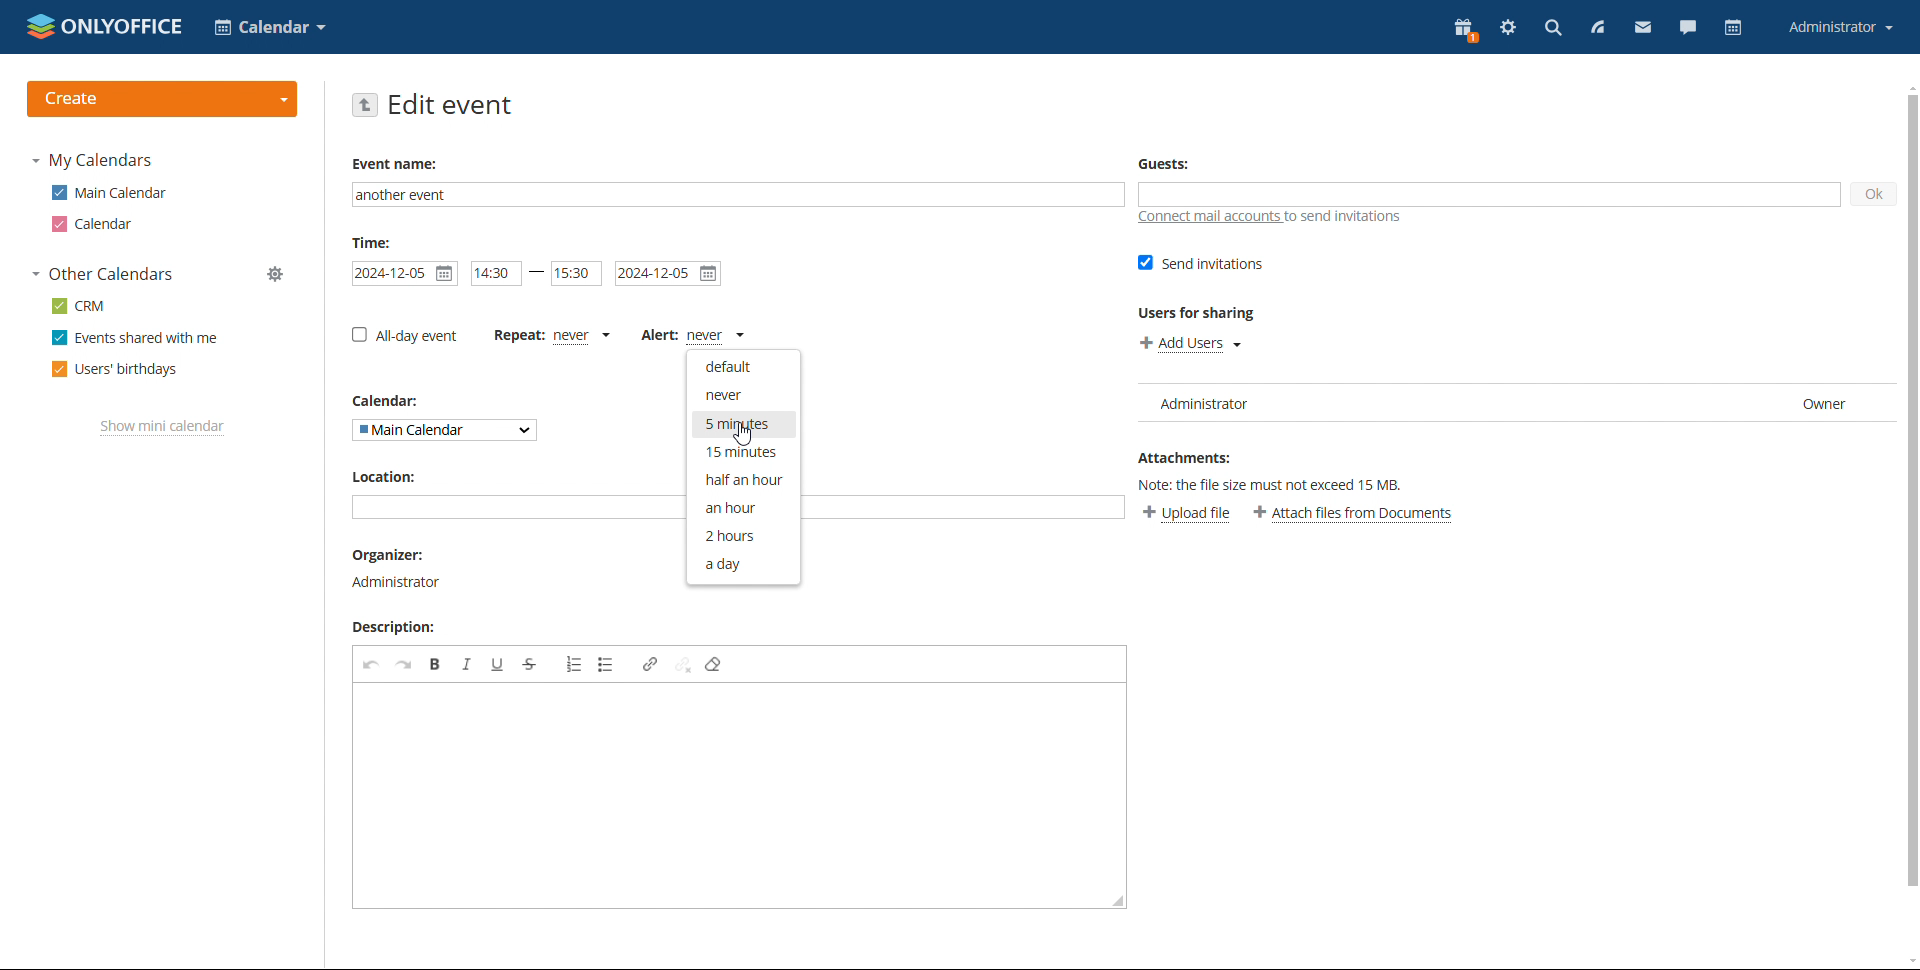 This screenshot has height=970, width=1920. I want to click on scroll up, so click(1908, 86).